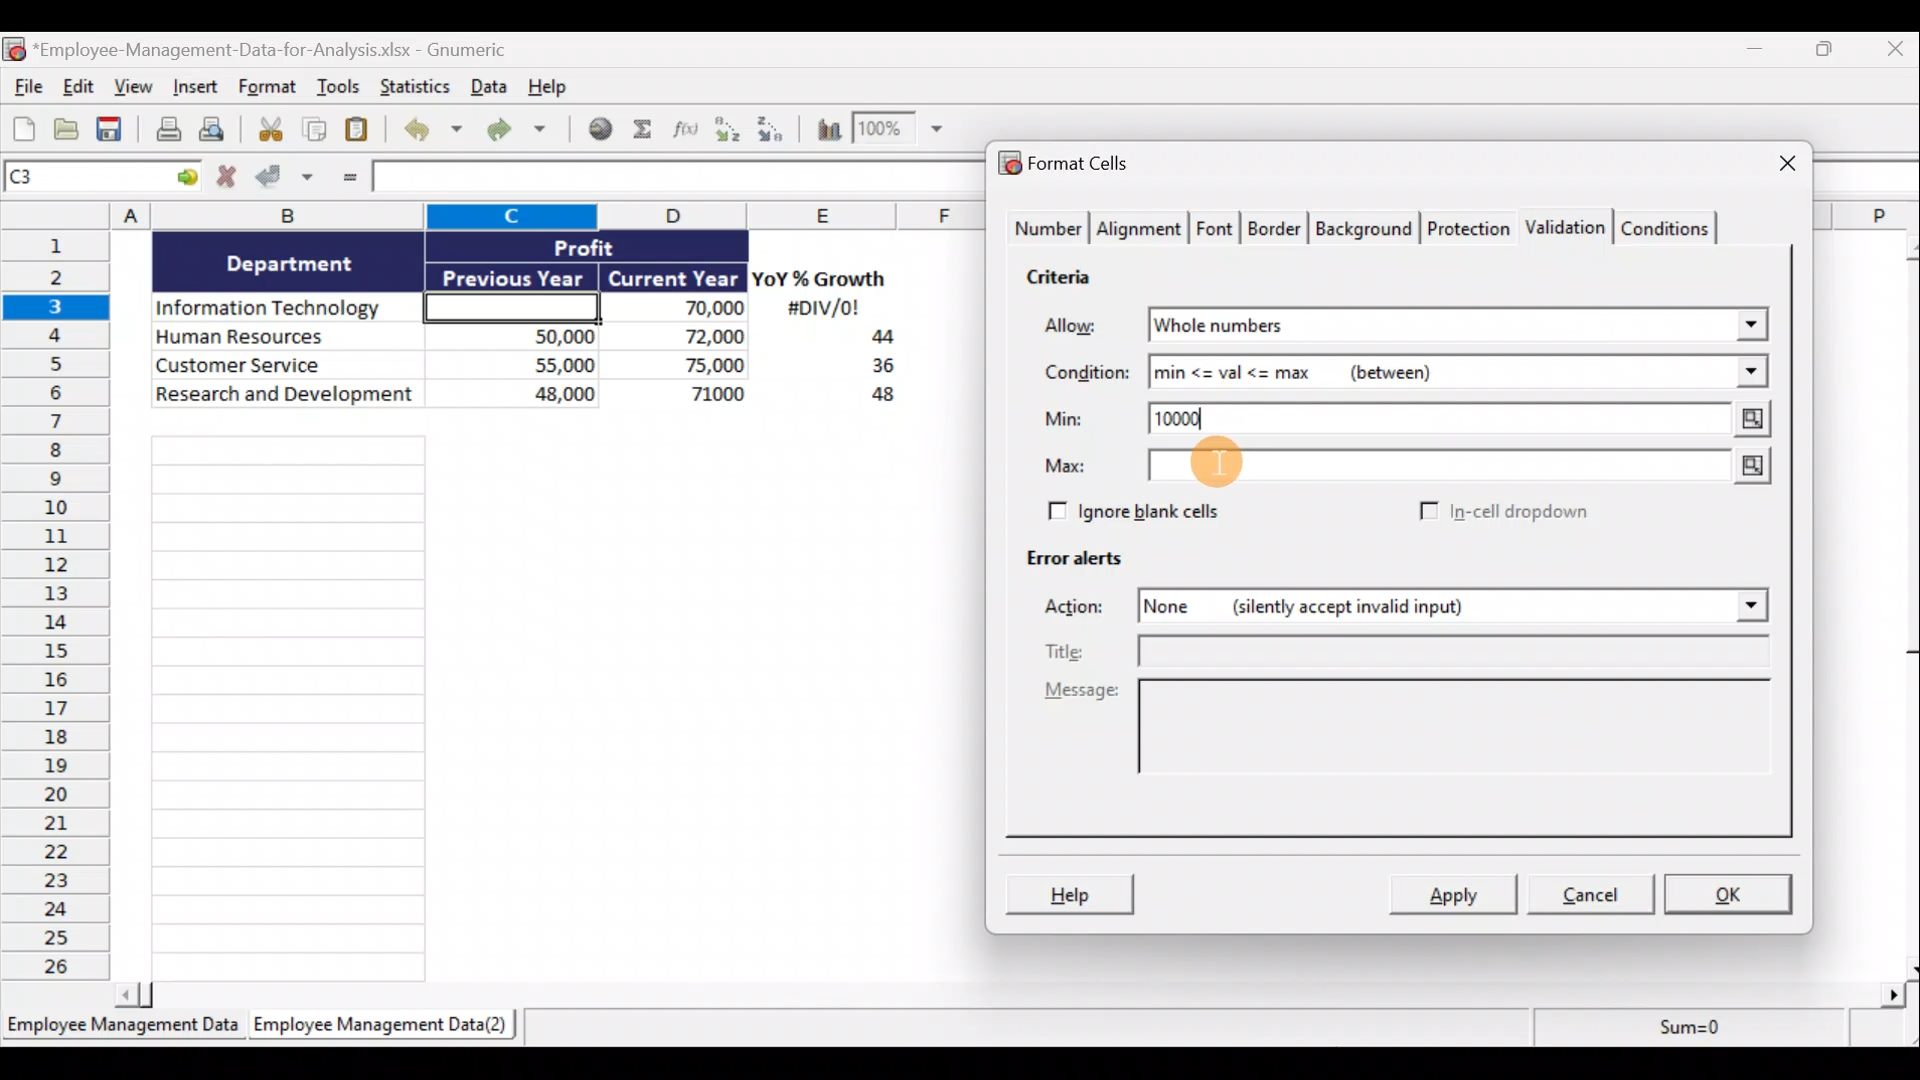 Image resolution: width=1920 pixels, height=1080 pixels. Describe the element at coordinates (136, 89) in the screenshot. I see `View` at that location.